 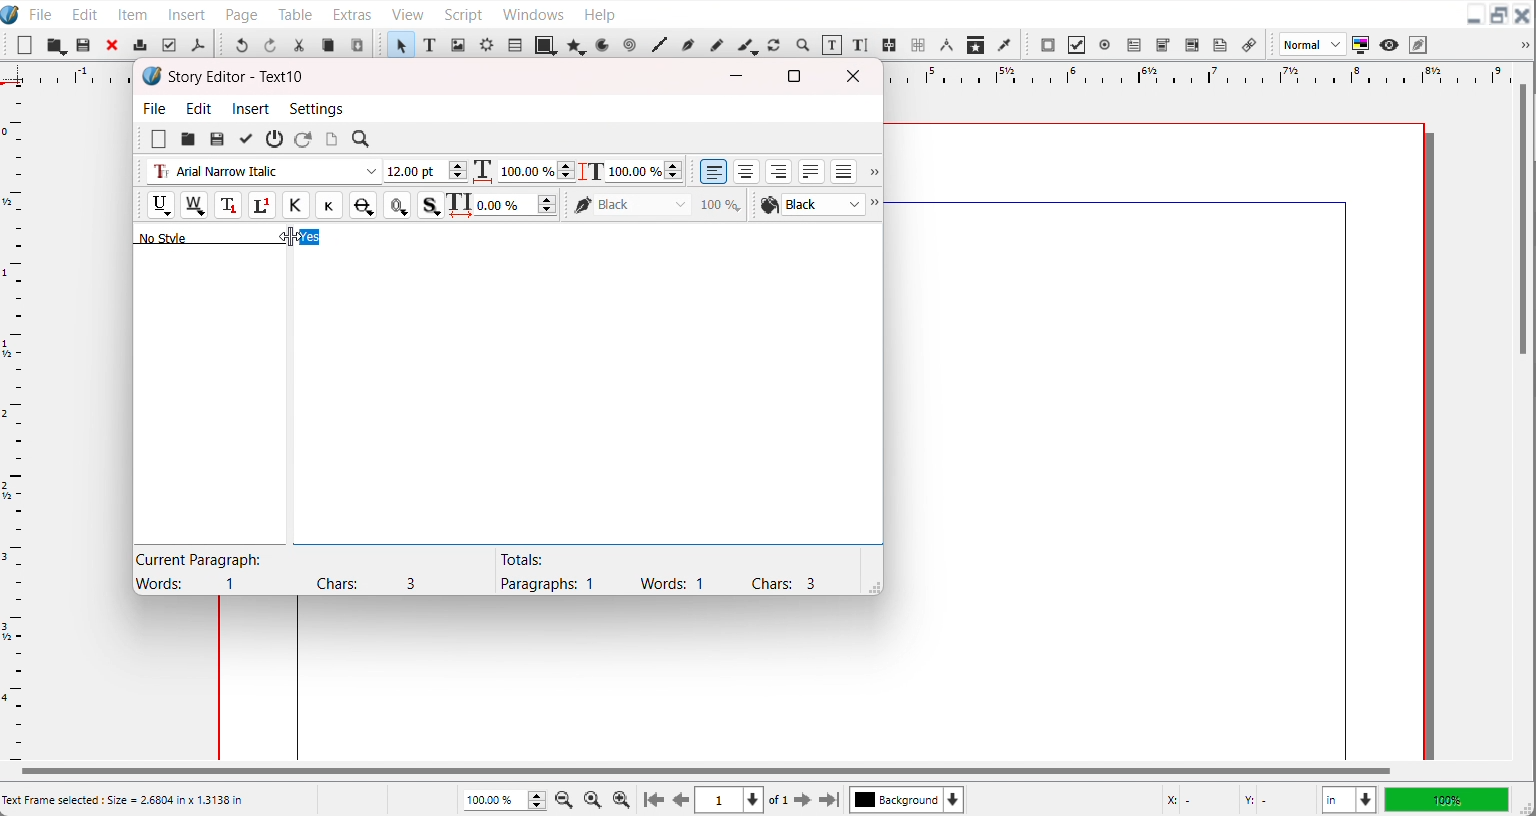 I want to click on Copy item Properties, so click(x=976, y=44).